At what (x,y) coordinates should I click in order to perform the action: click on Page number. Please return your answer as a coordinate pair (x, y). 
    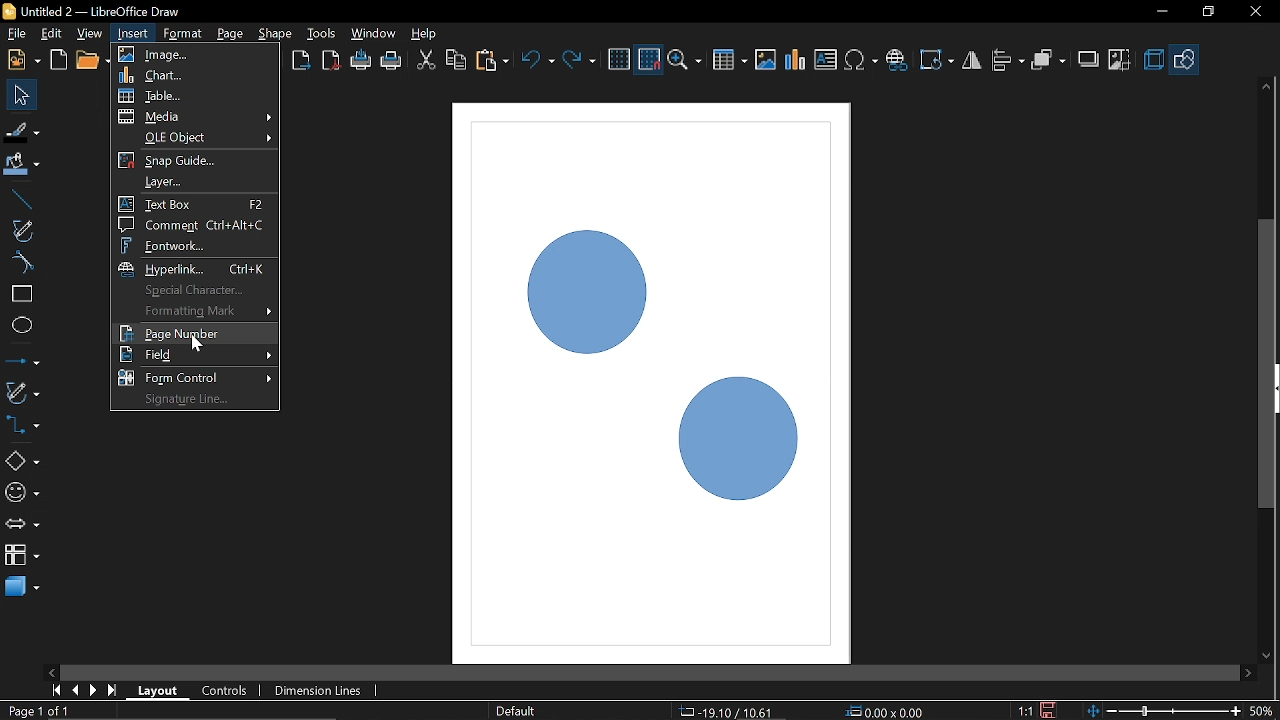
    Looking at the image, I should click on (194, 333).